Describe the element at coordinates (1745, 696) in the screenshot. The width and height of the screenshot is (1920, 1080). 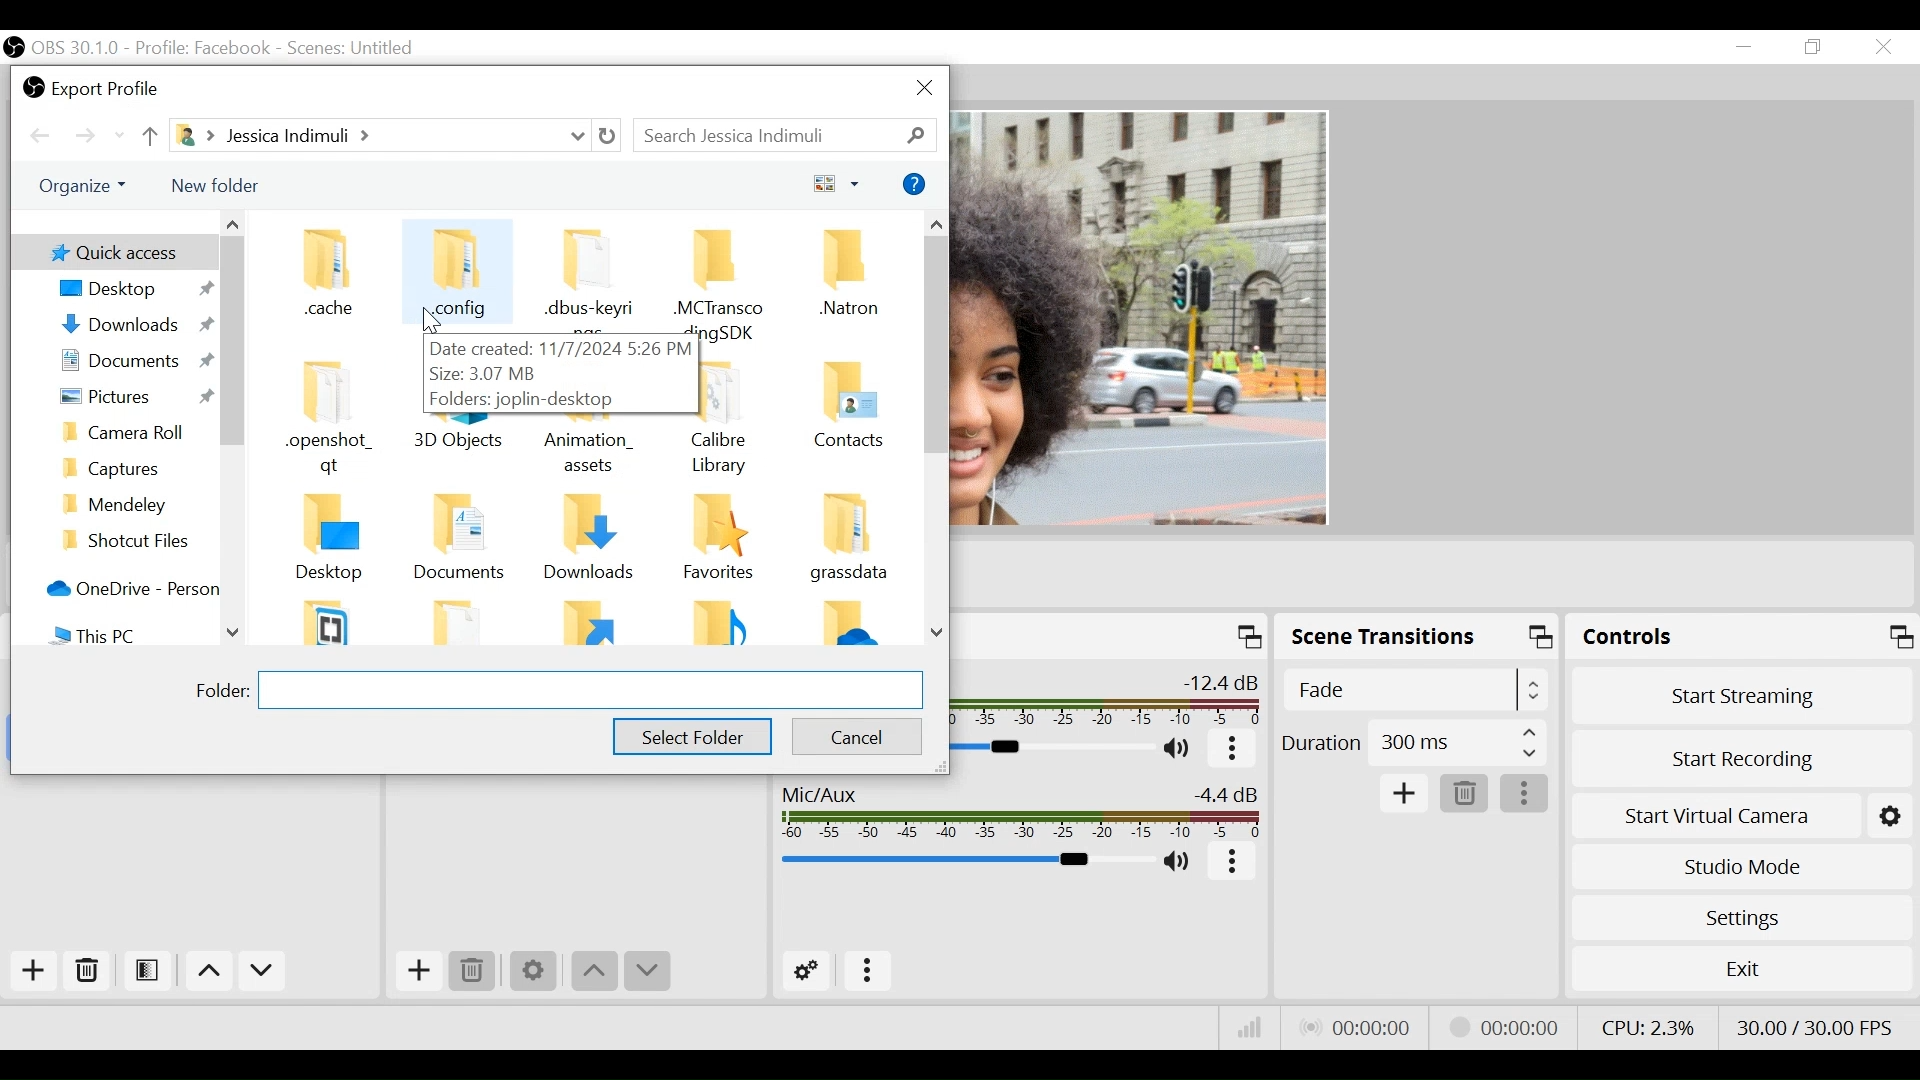
I see `Start Streaming` at that location.